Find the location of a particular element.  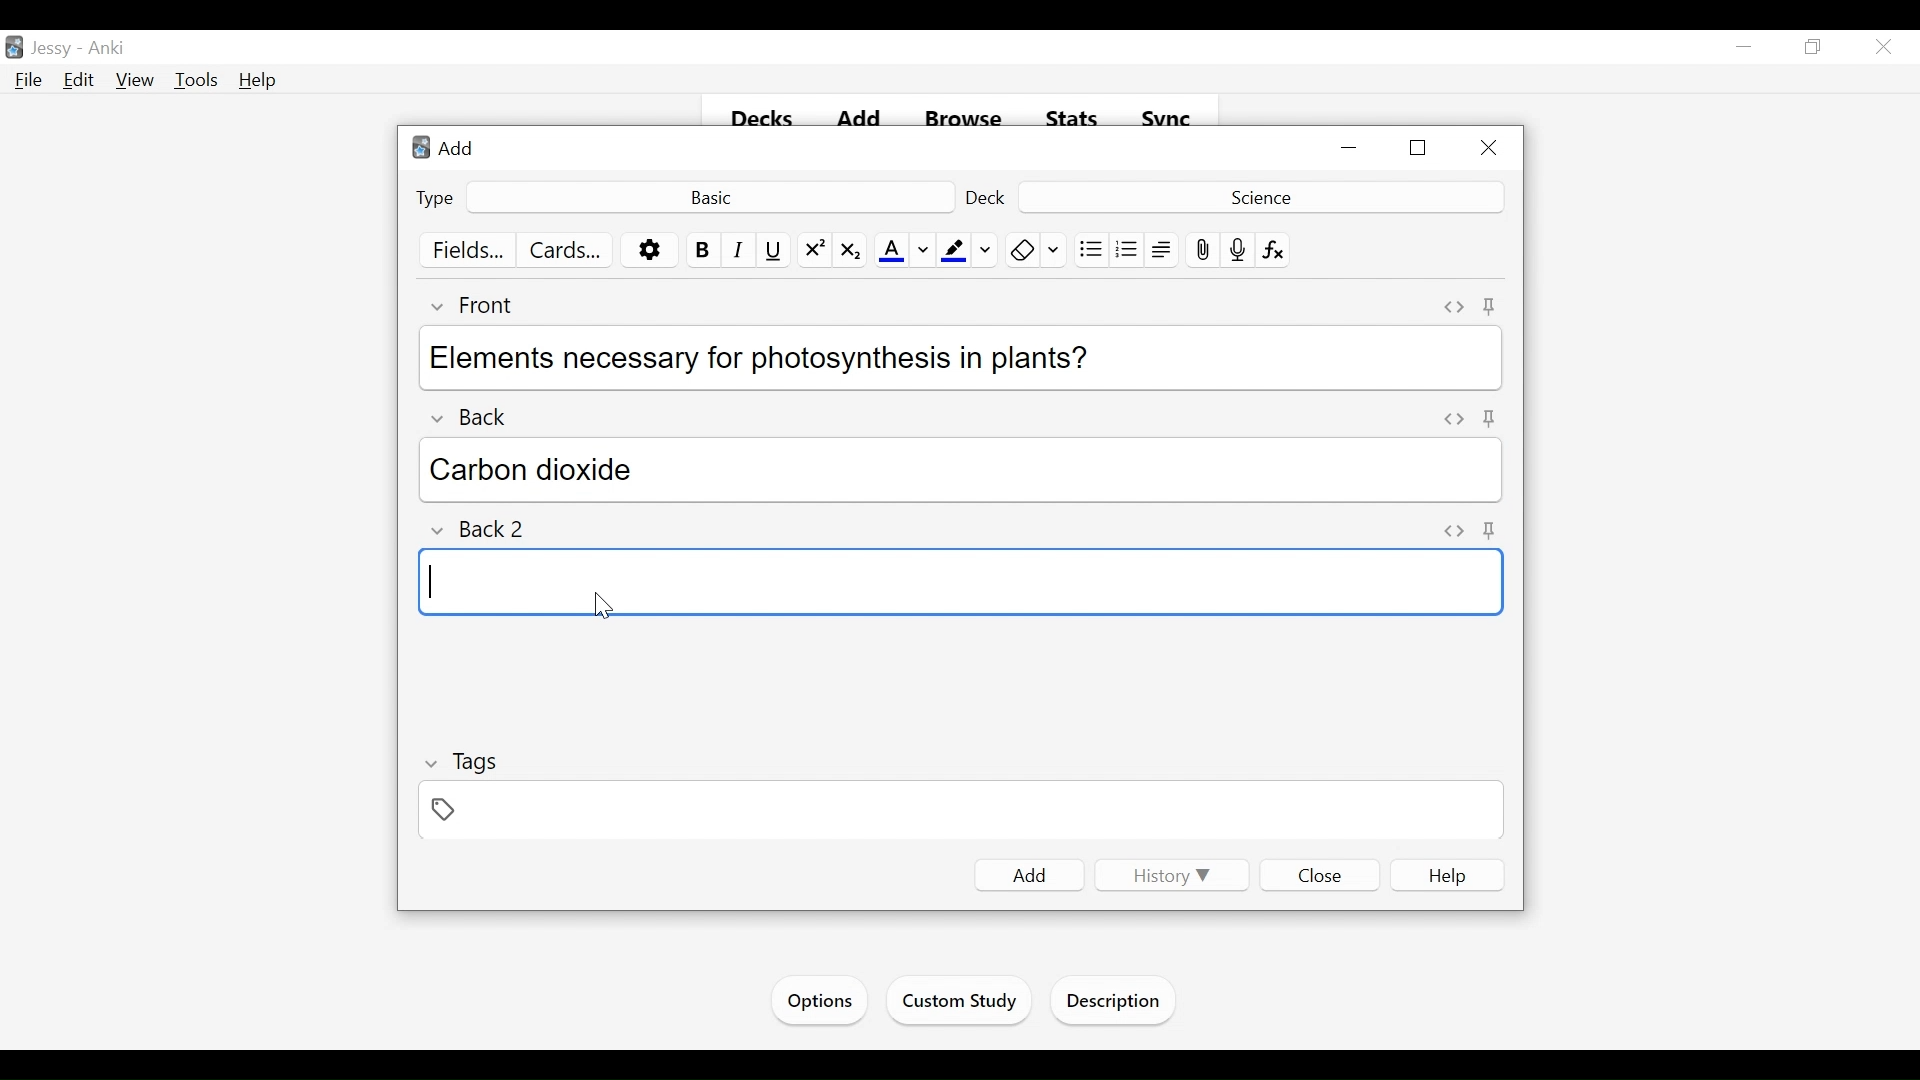

Superscript is located at coordinates (815, 251).